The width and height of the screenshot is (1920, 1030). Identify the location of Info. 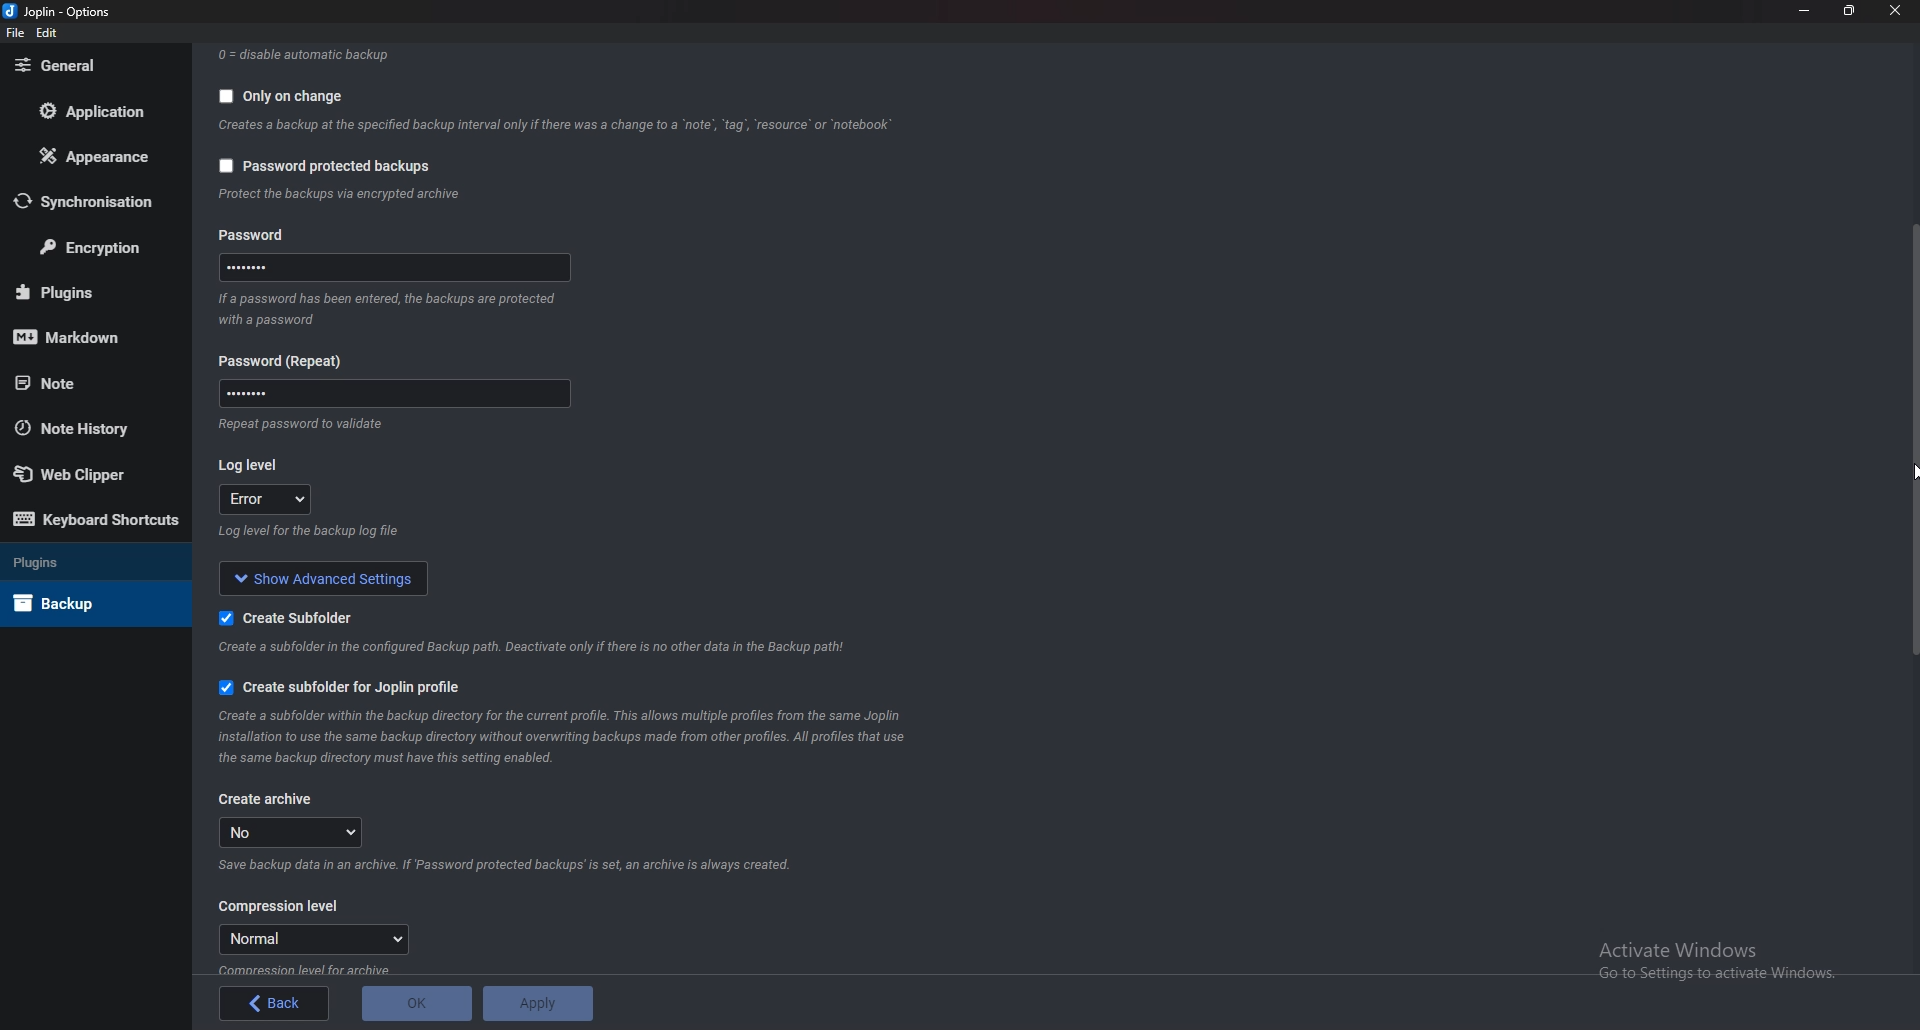
(308, 969).